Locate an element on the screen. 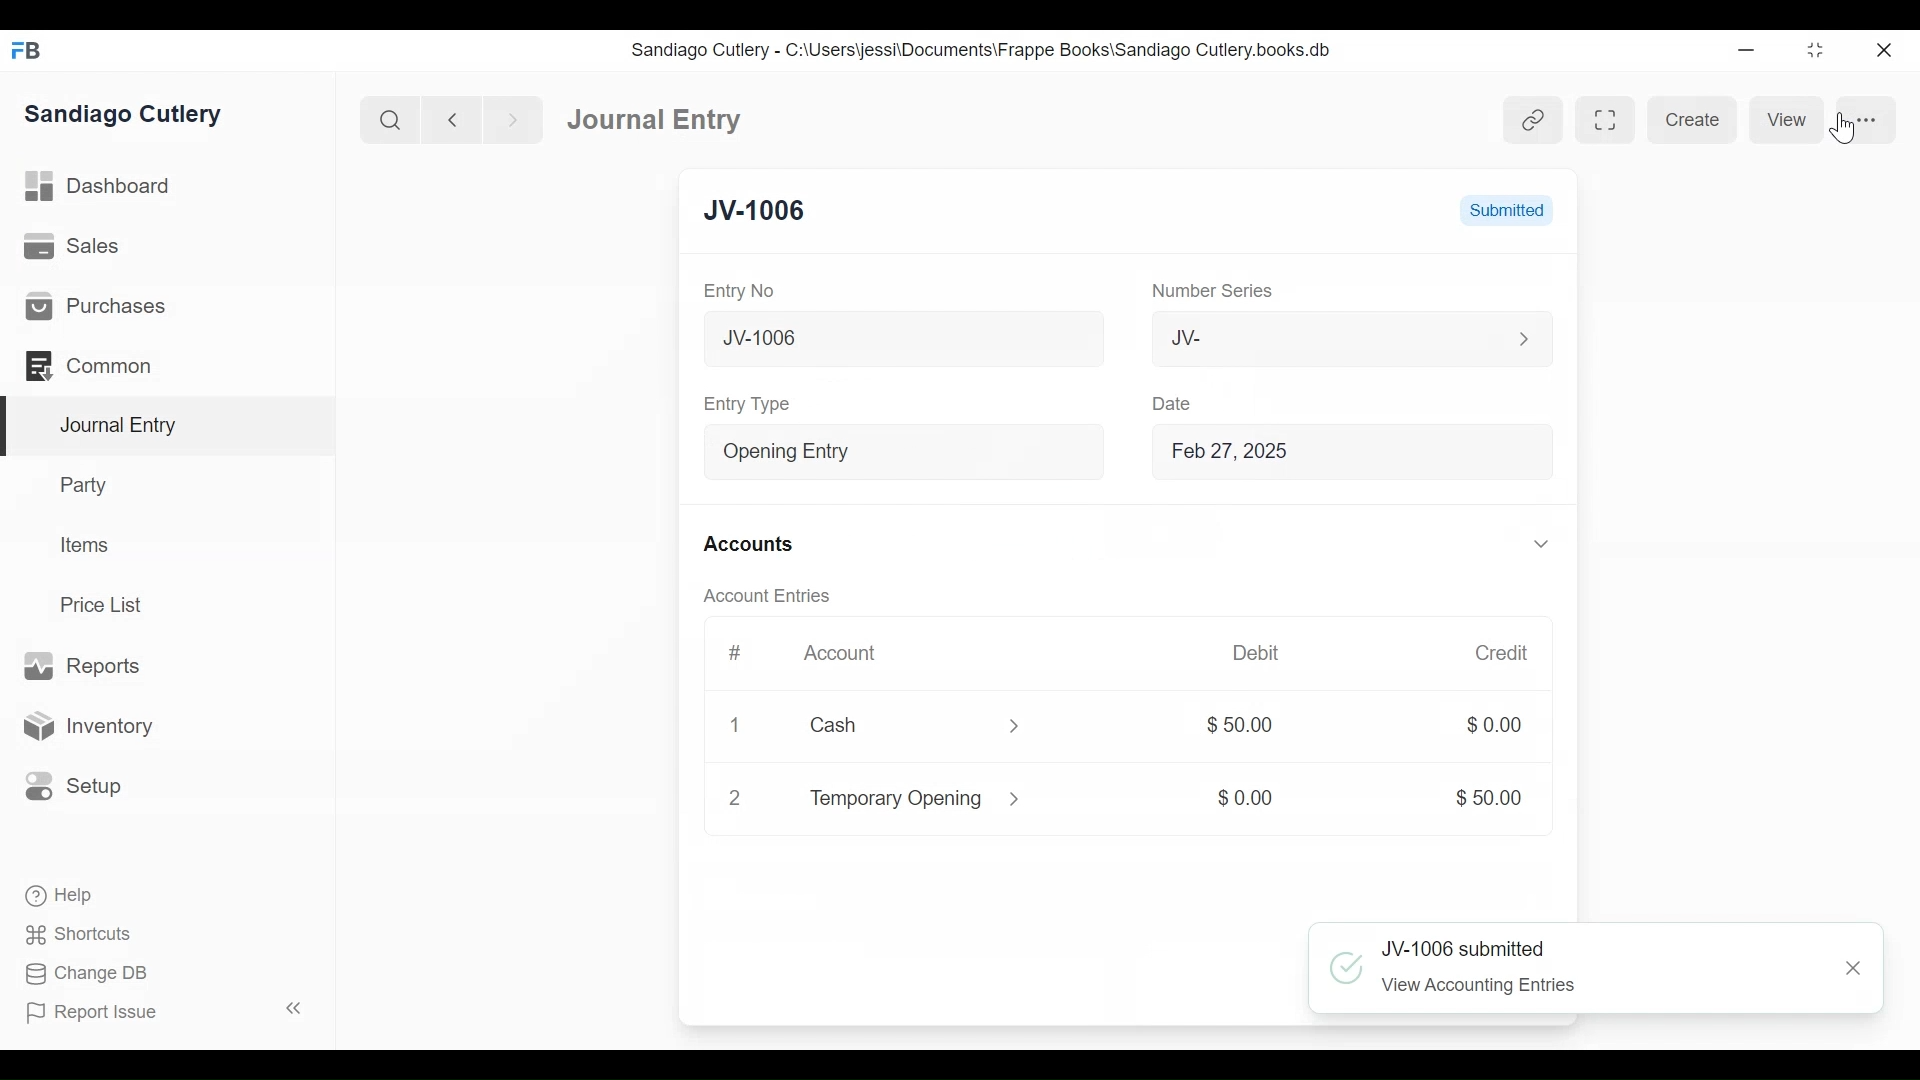 The image size is (1920, 1080). View linked entries is located at coordinates (1533, 119).